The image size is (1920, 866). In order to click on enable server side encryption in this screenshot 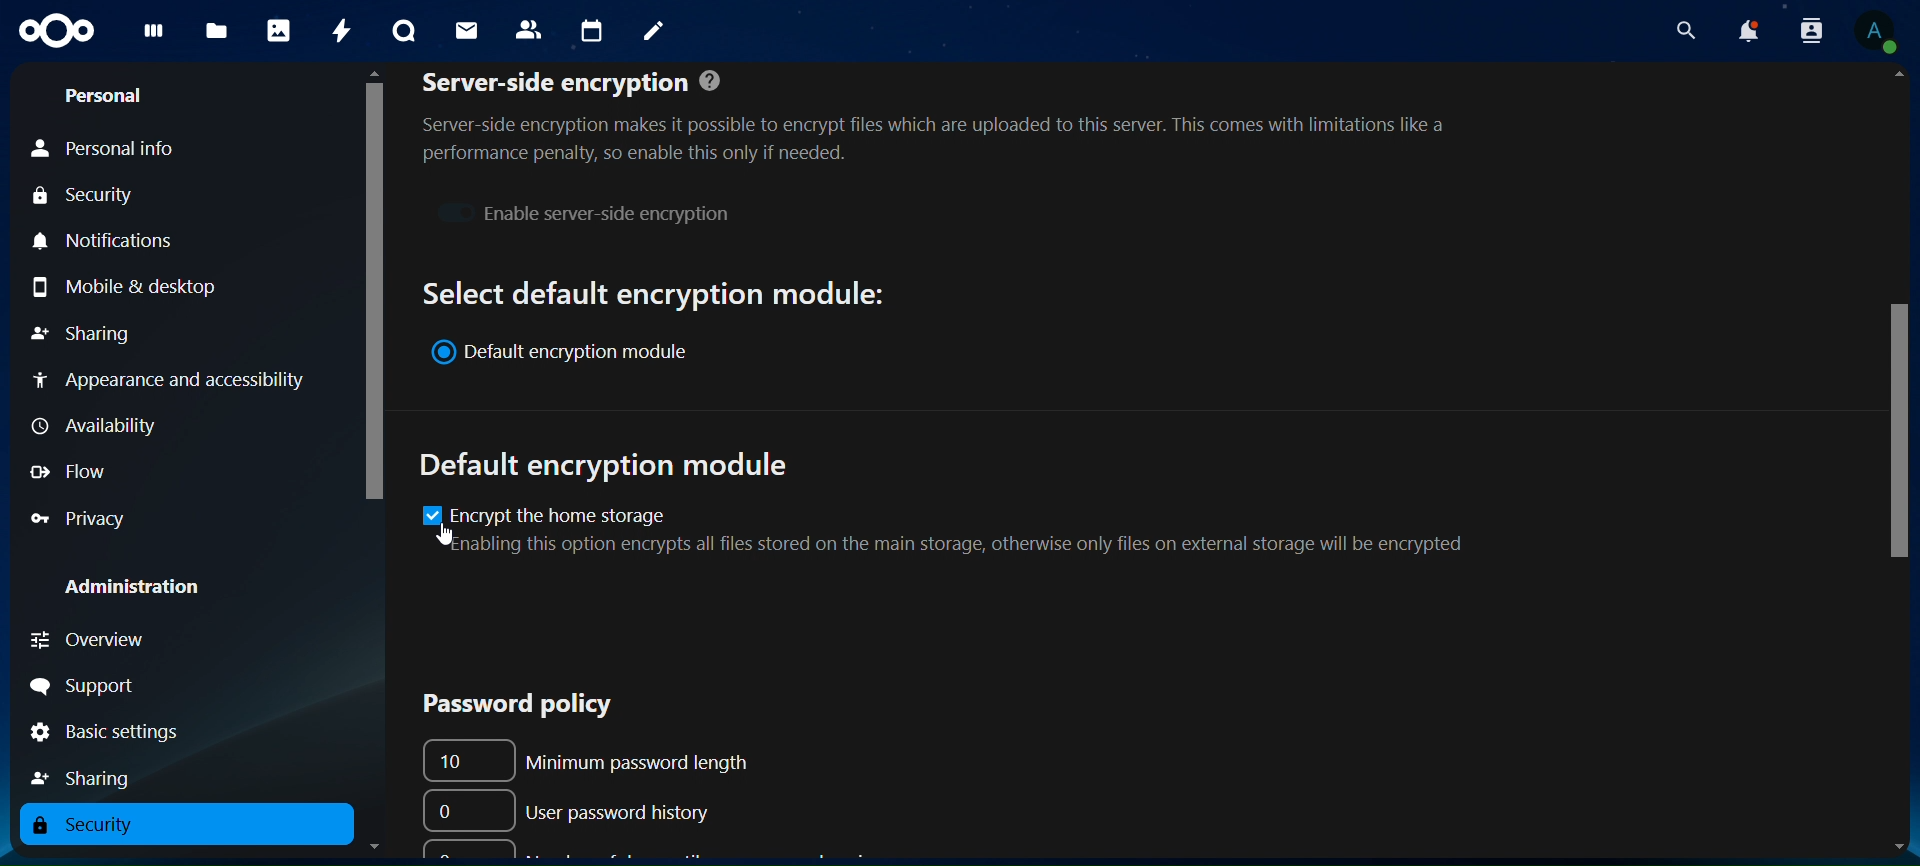, I will do `click(582, 211)`.